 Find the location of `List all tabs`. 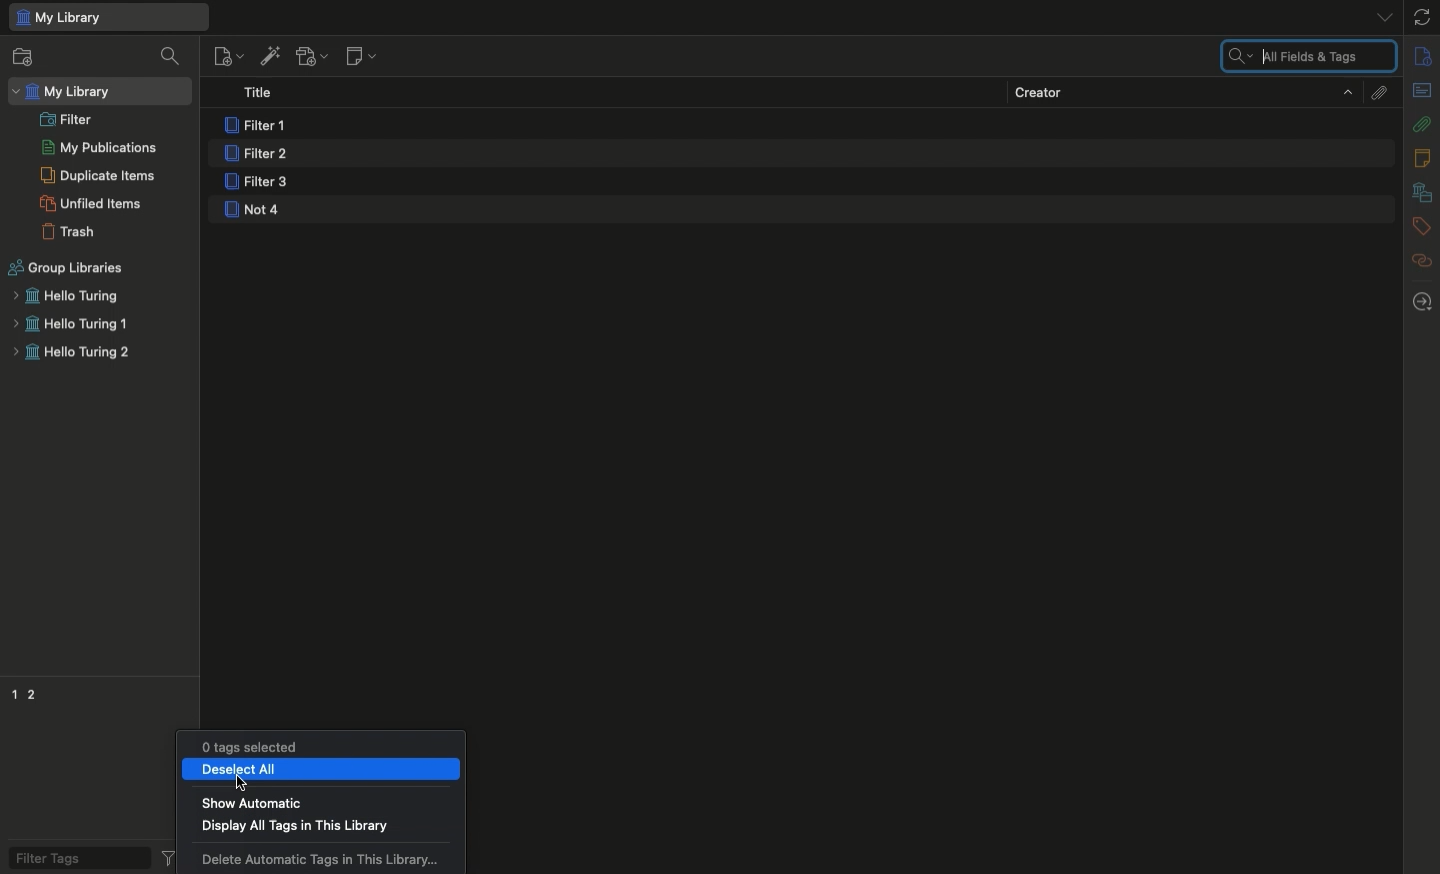

List all tabs is located at coordinates (1377, 16).